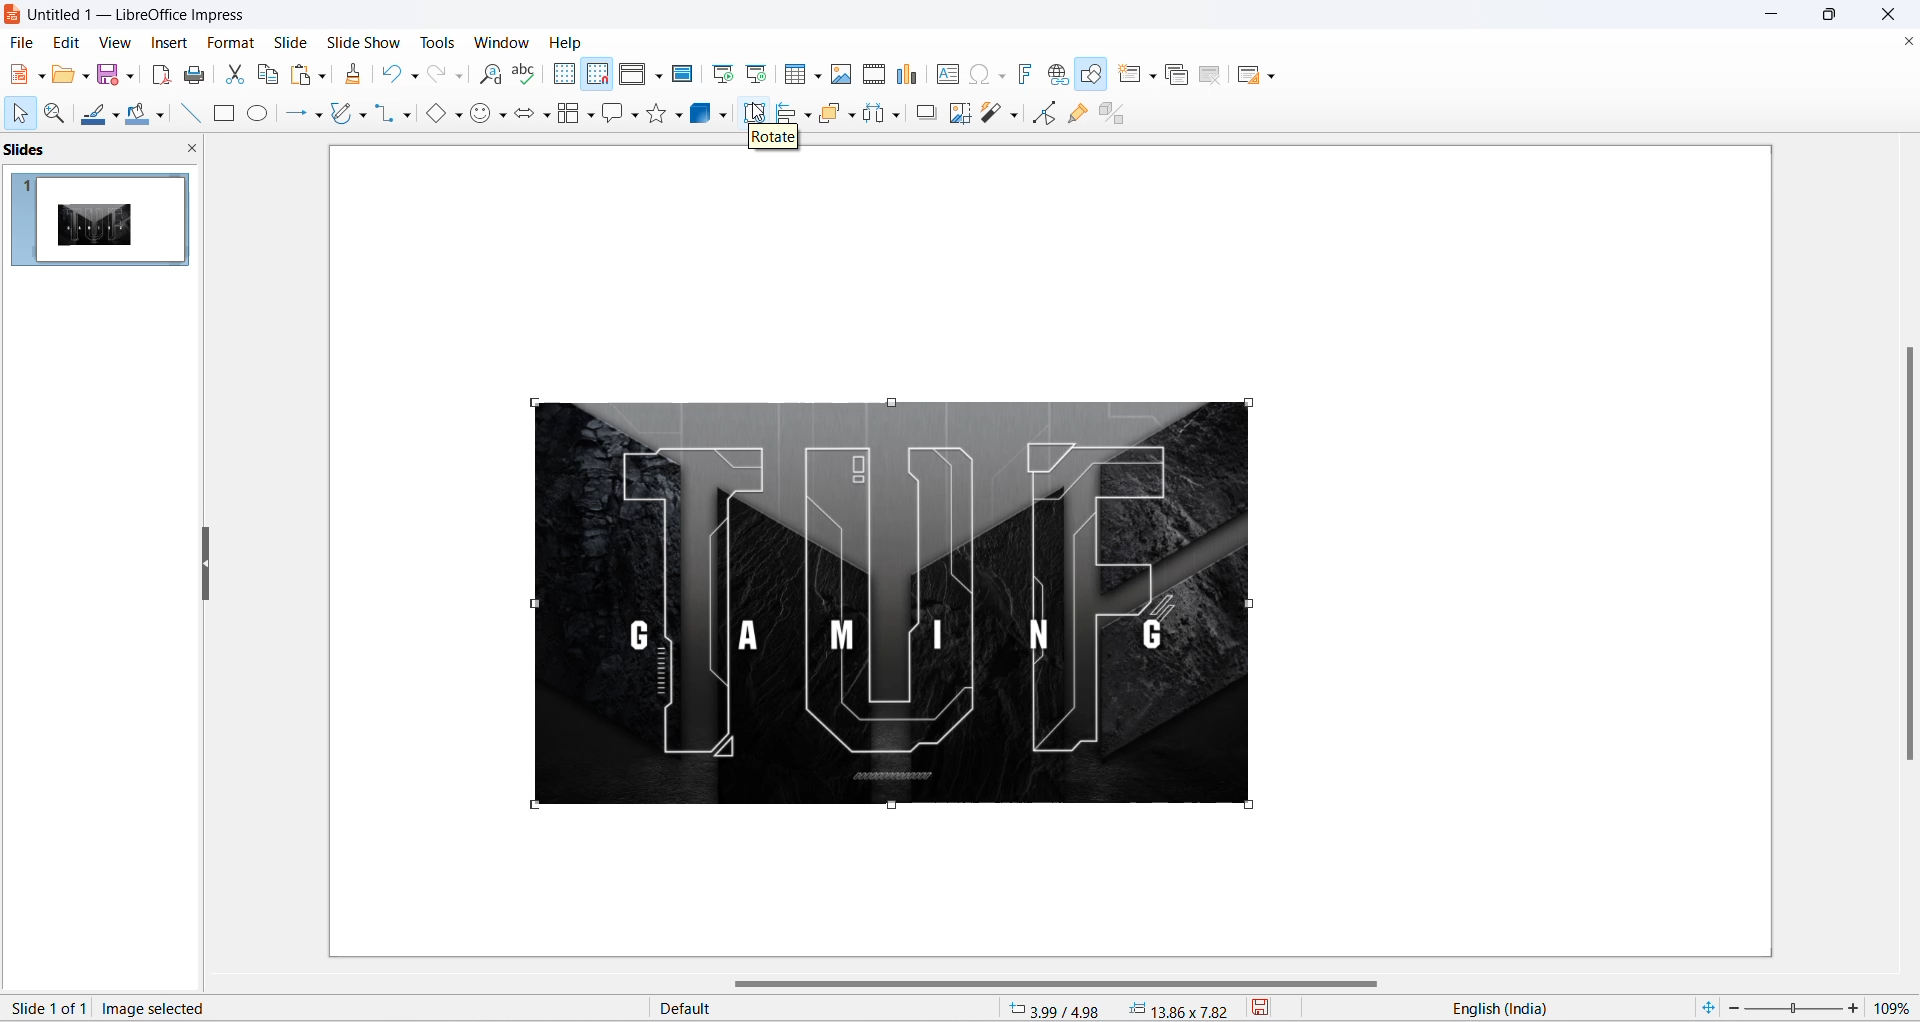 This screenshot has width=1920, height=1022. What do you see at coordinates (343, 115) in the screenshot?
I see `curve and polygons` at bounding box center [343, 115].